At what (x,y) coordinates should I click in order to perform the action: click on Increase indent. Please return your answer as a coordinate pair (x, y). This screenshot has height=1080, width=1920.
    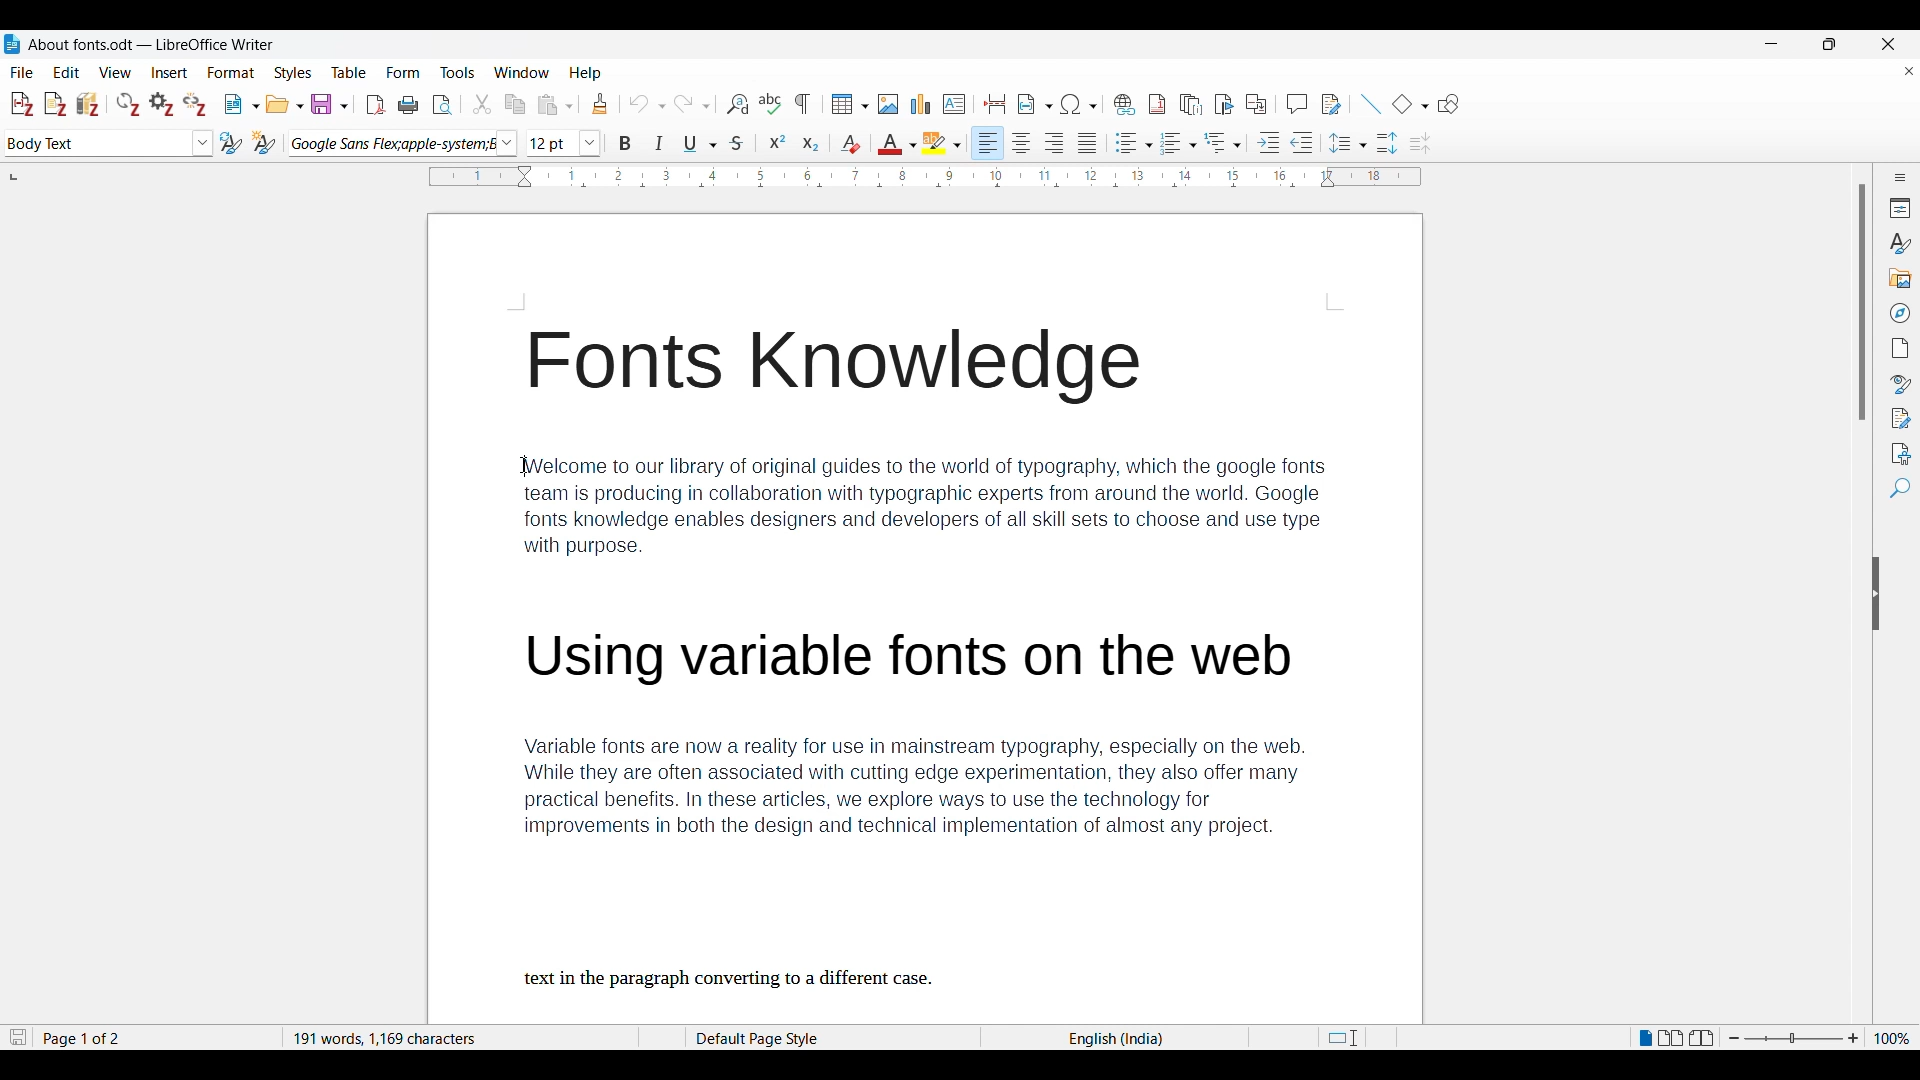
    Looking at the image, I should click on (1269, 142).